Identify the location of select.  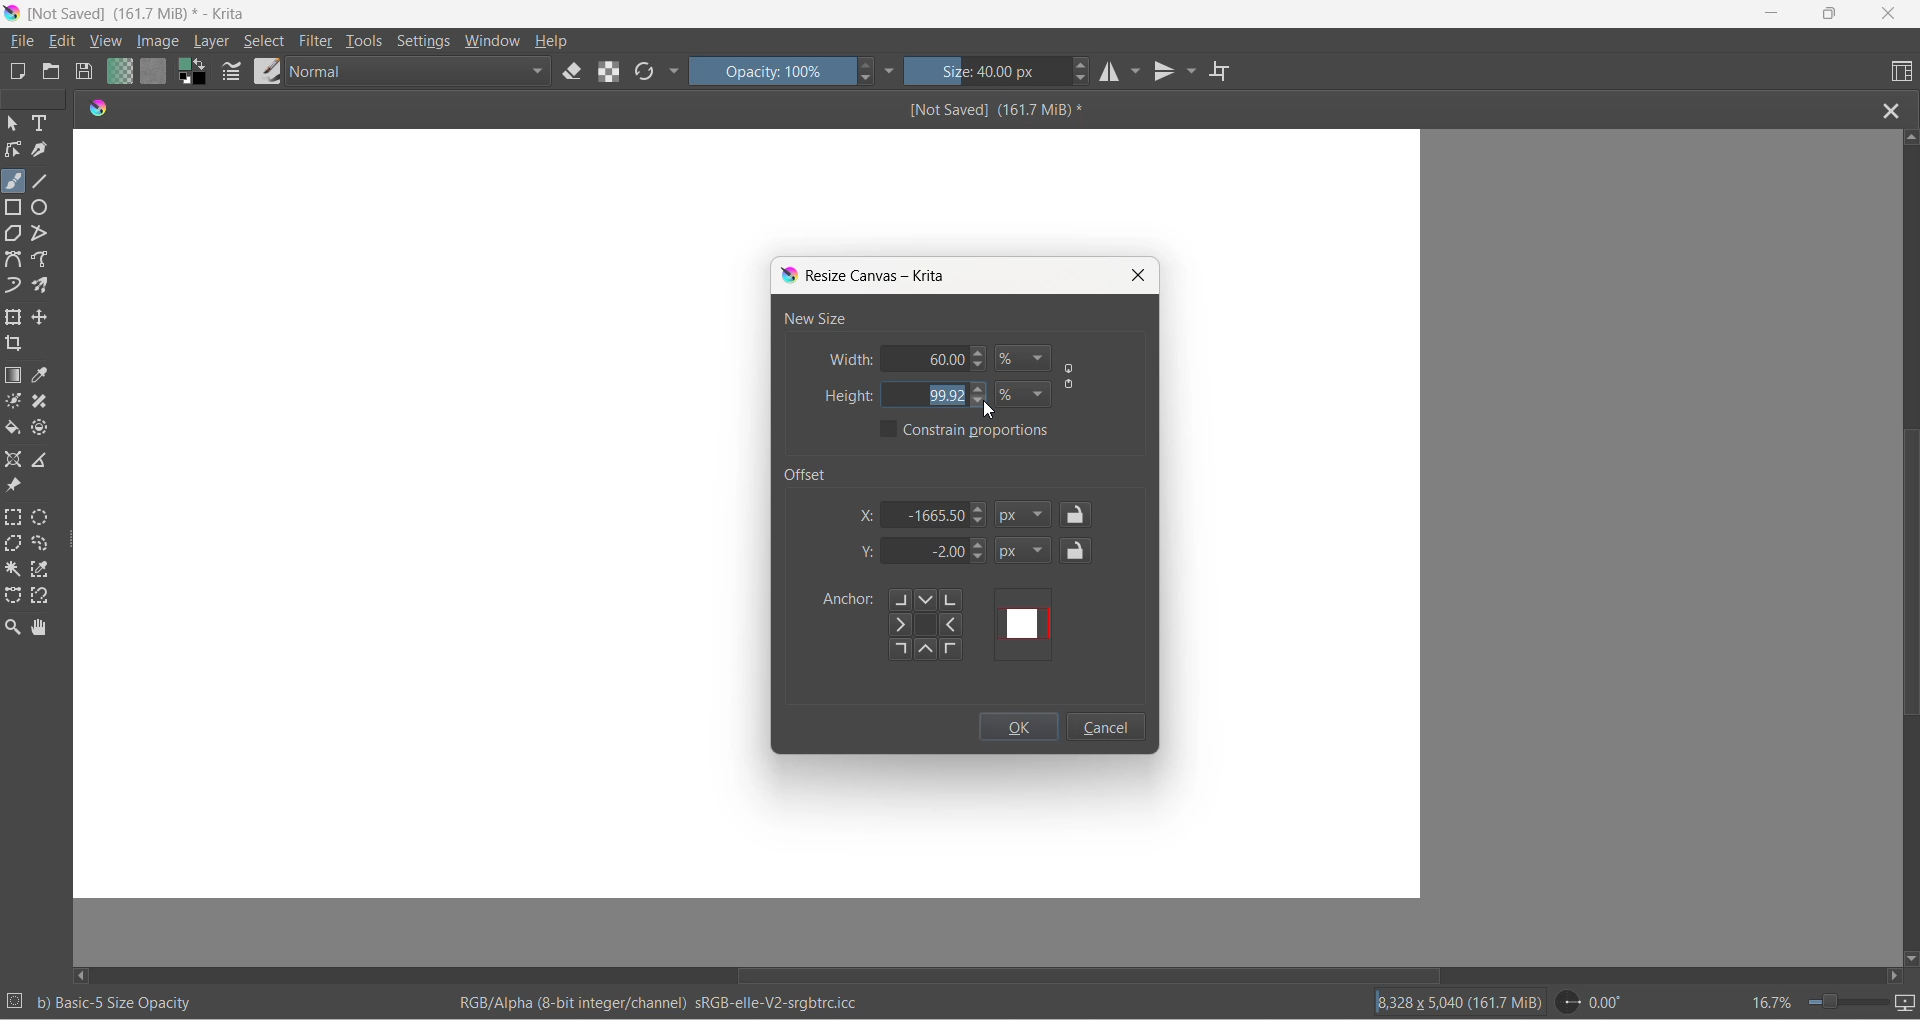
(265, 44).